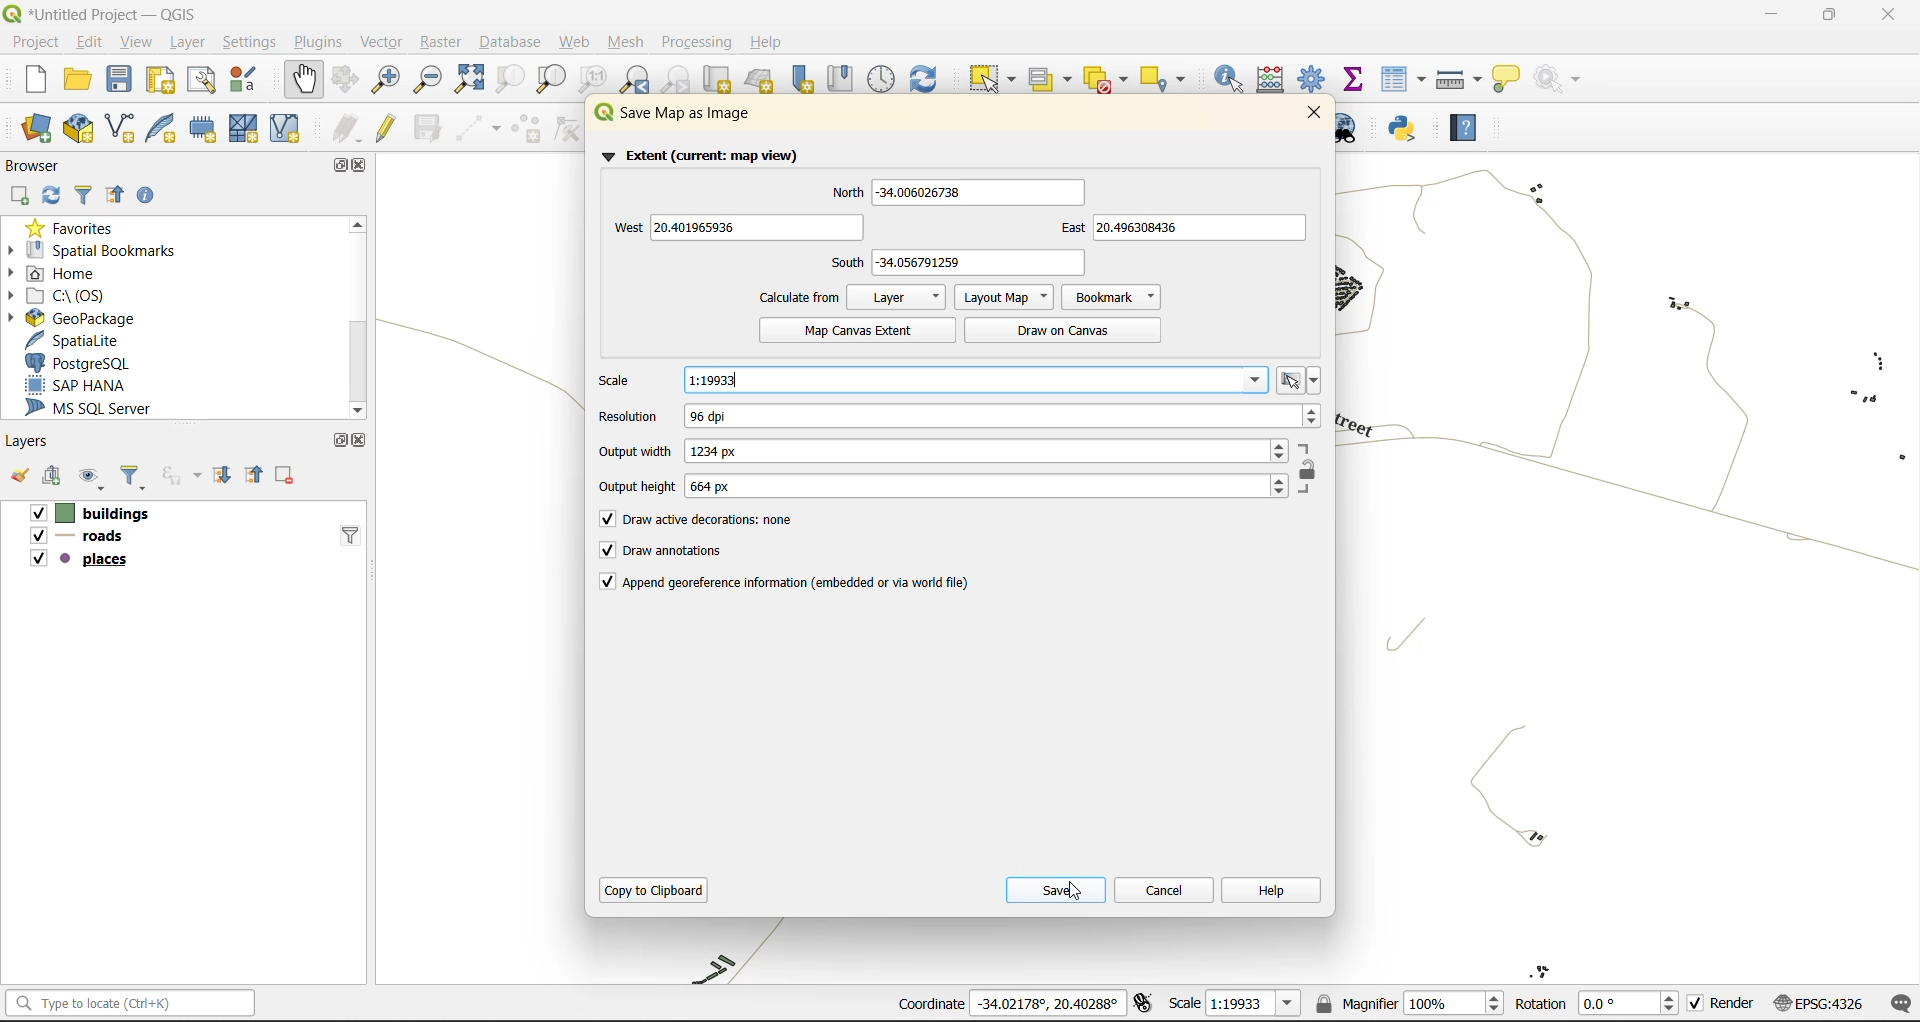 The image size is (1920, 1022). I want to click on spatialite, so click(78, 339).